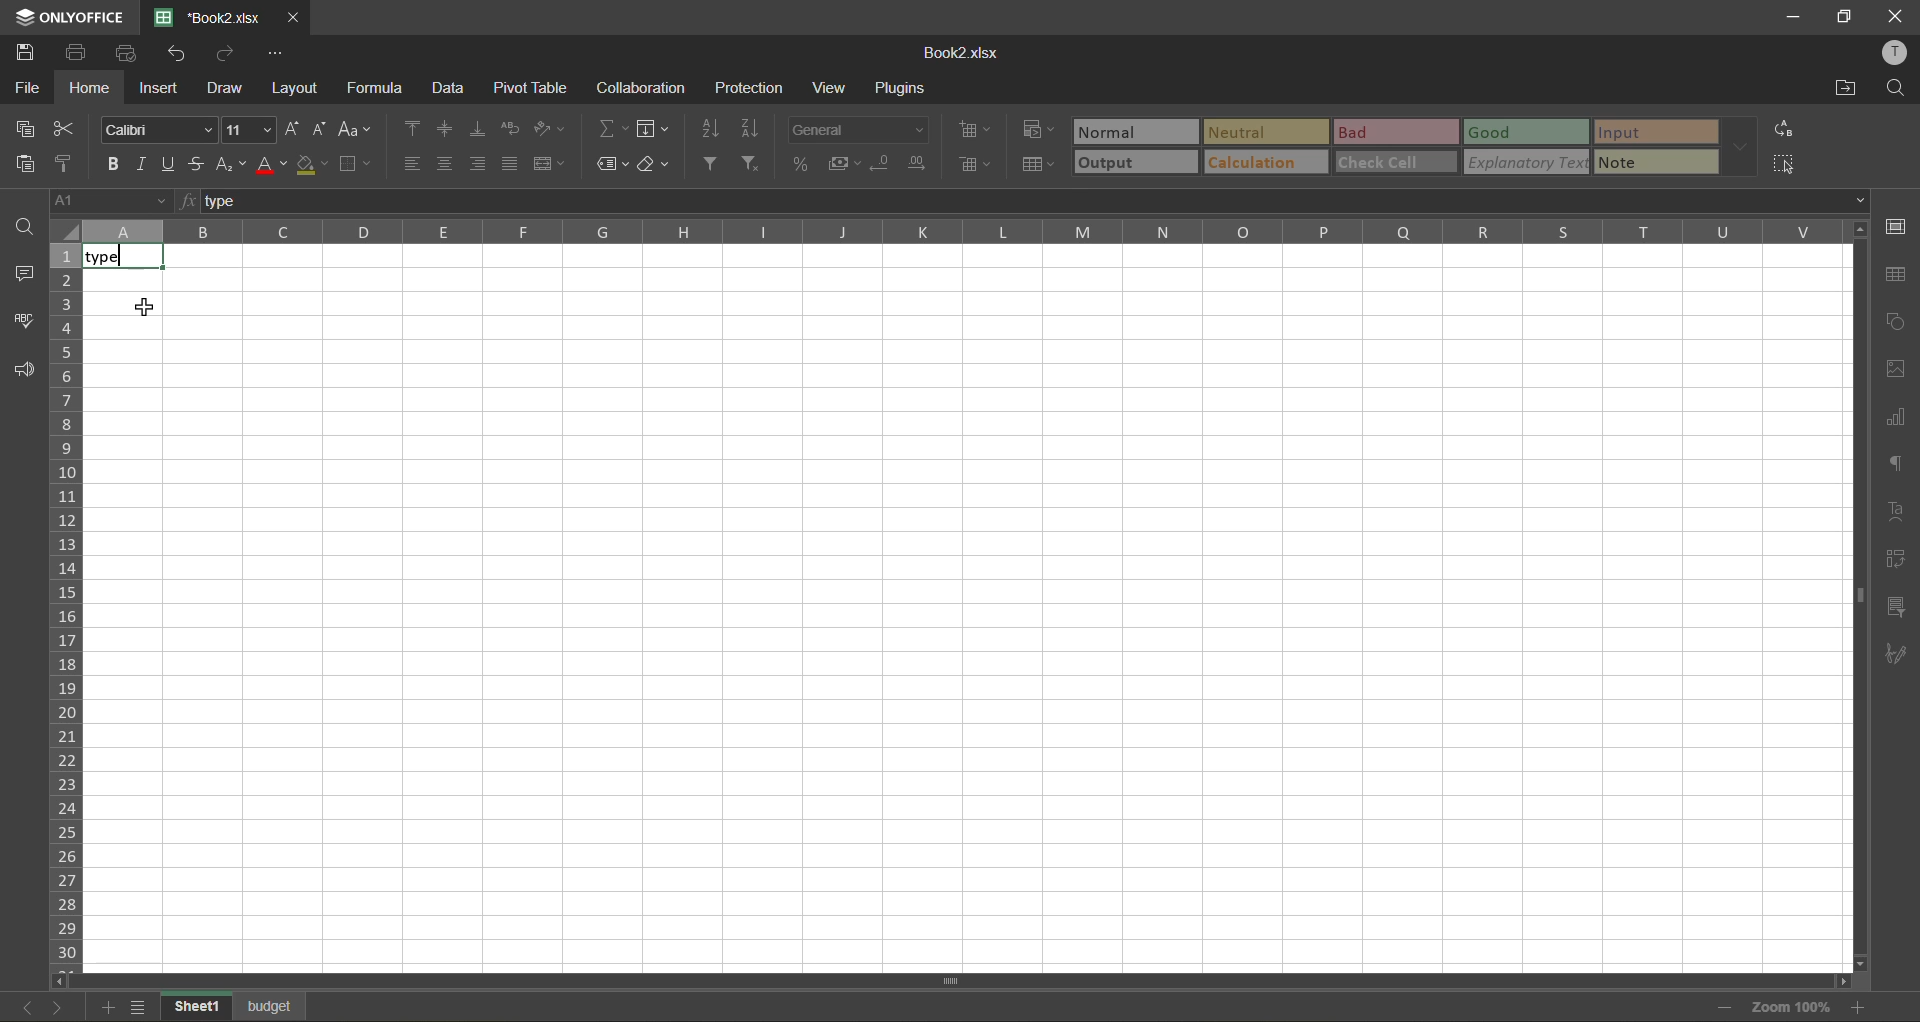 This screenshot has height=1022, width=1920. Describe the element at coordinates (1135, 161) in the screenshot. I see `output` at that location.